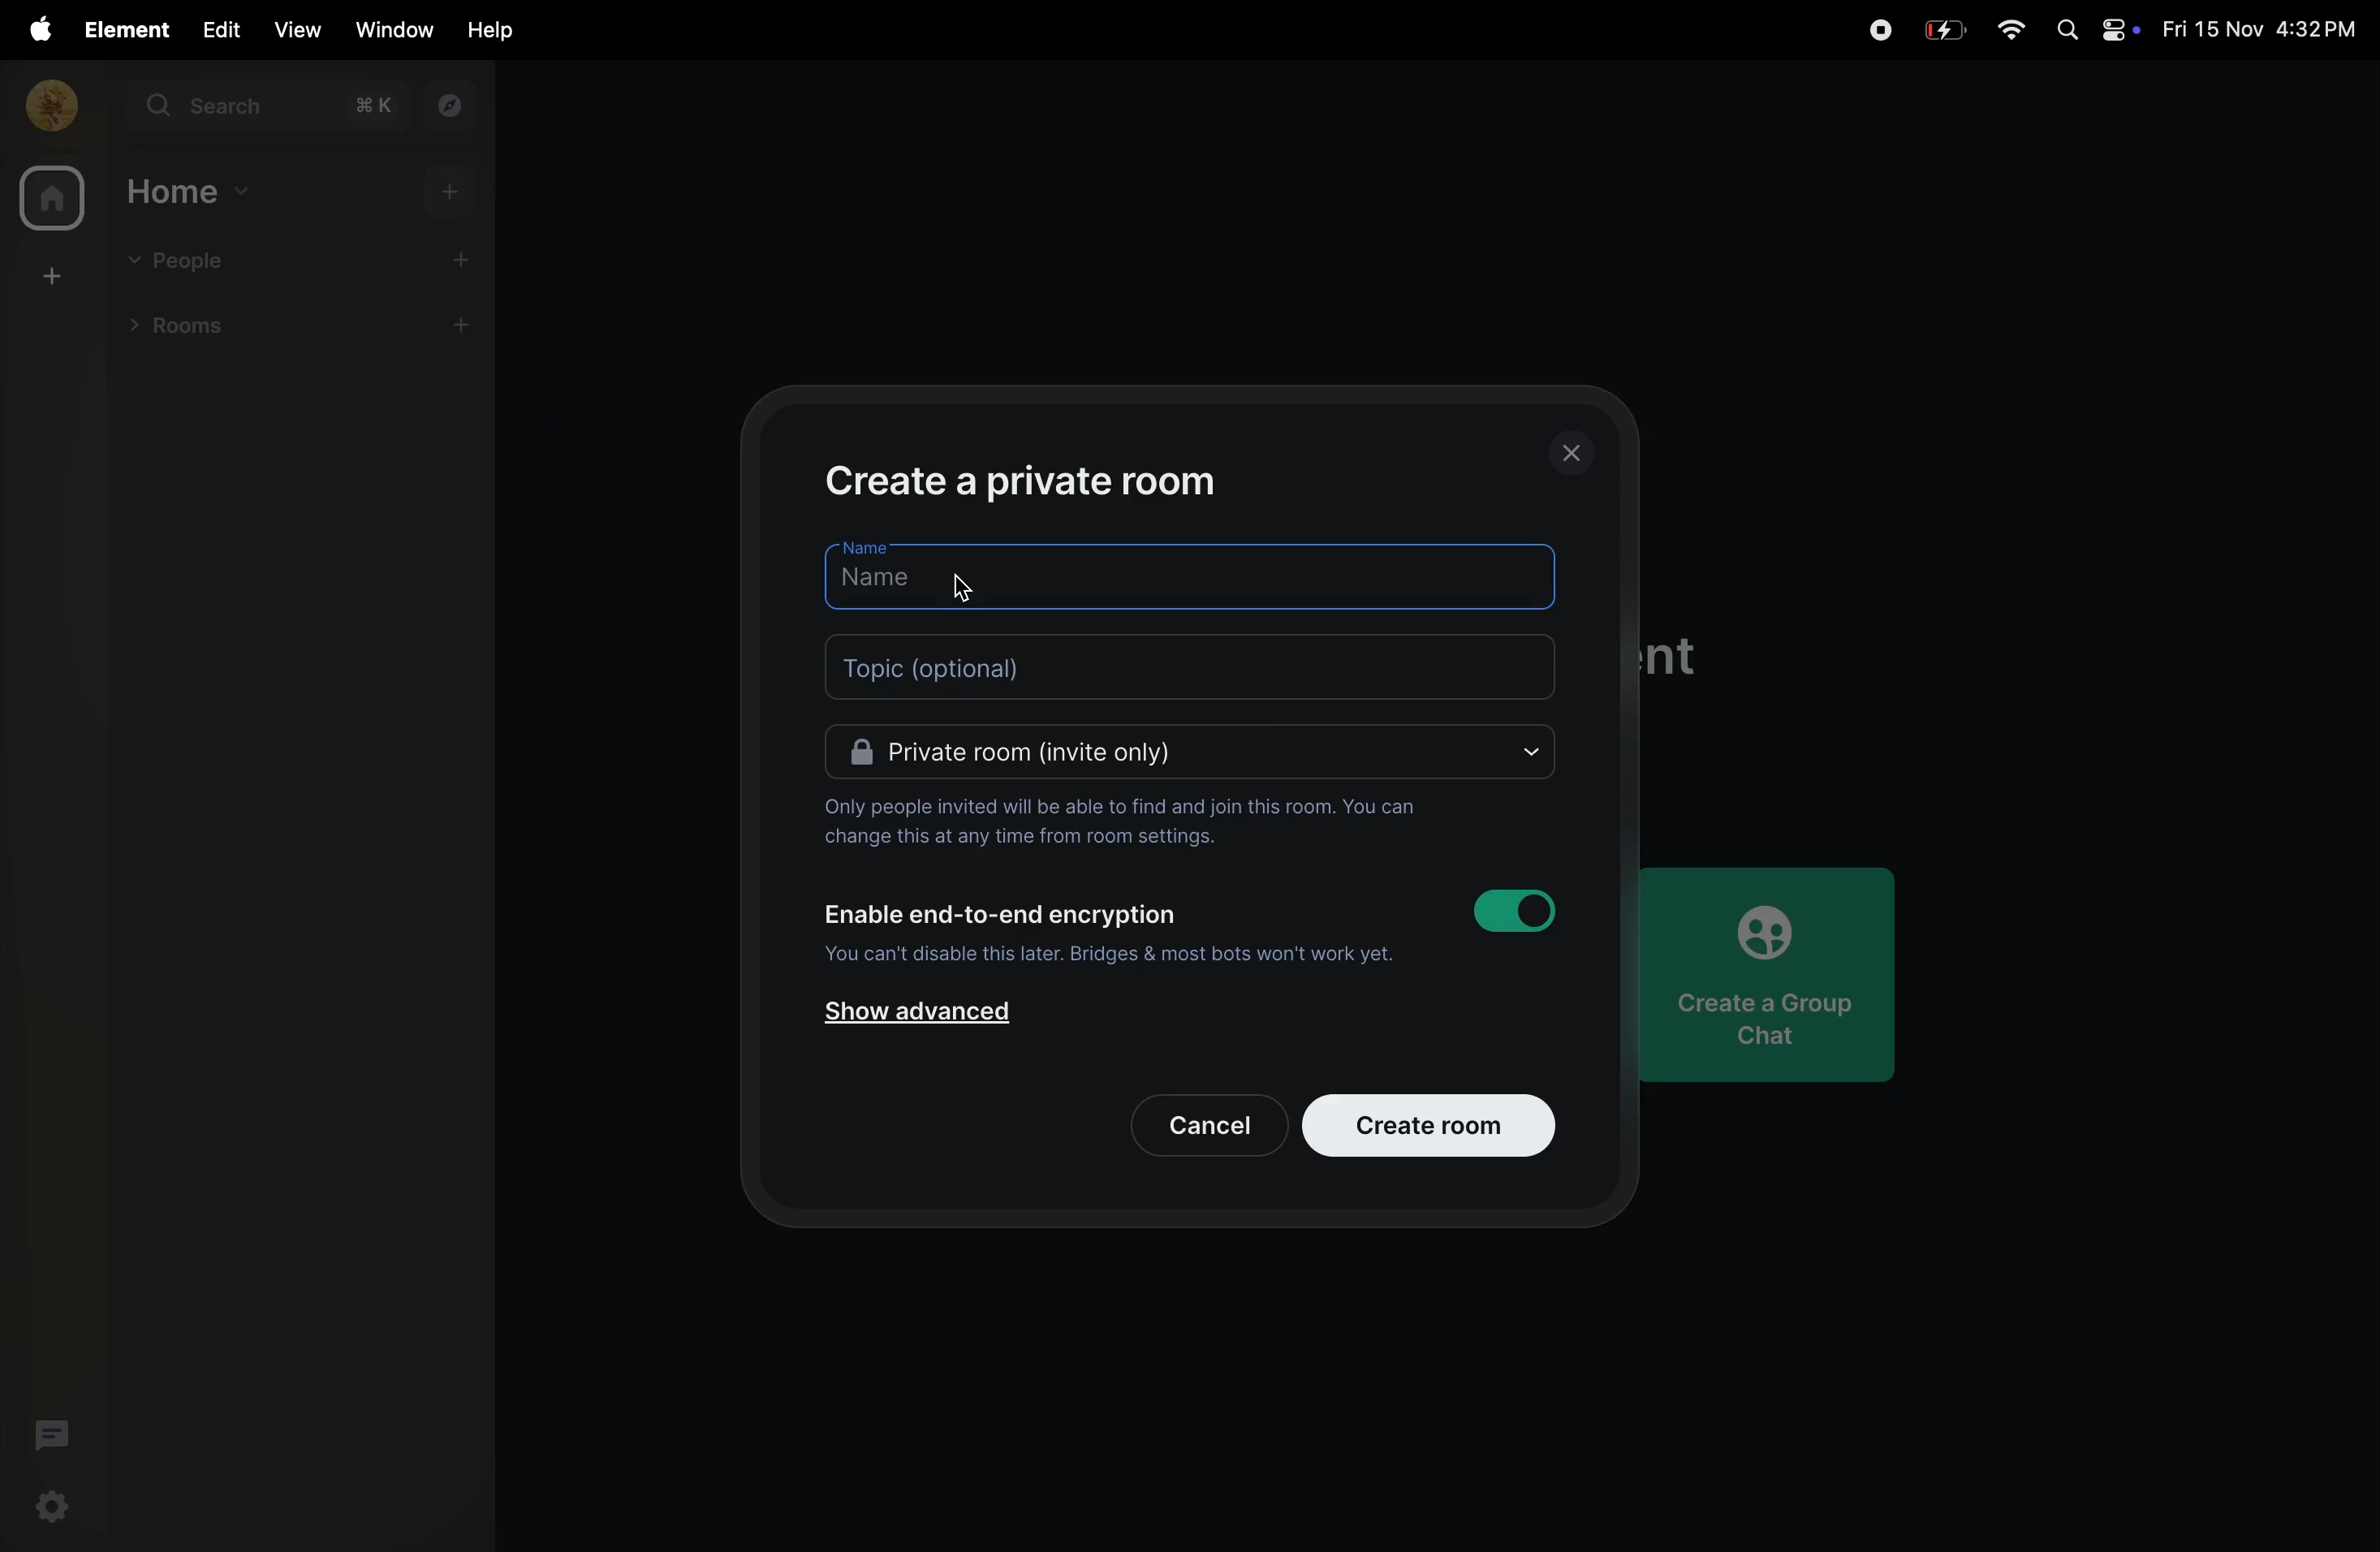 This screenshot has width=2380, height=1552. I want to click on element, so click(118, 29).